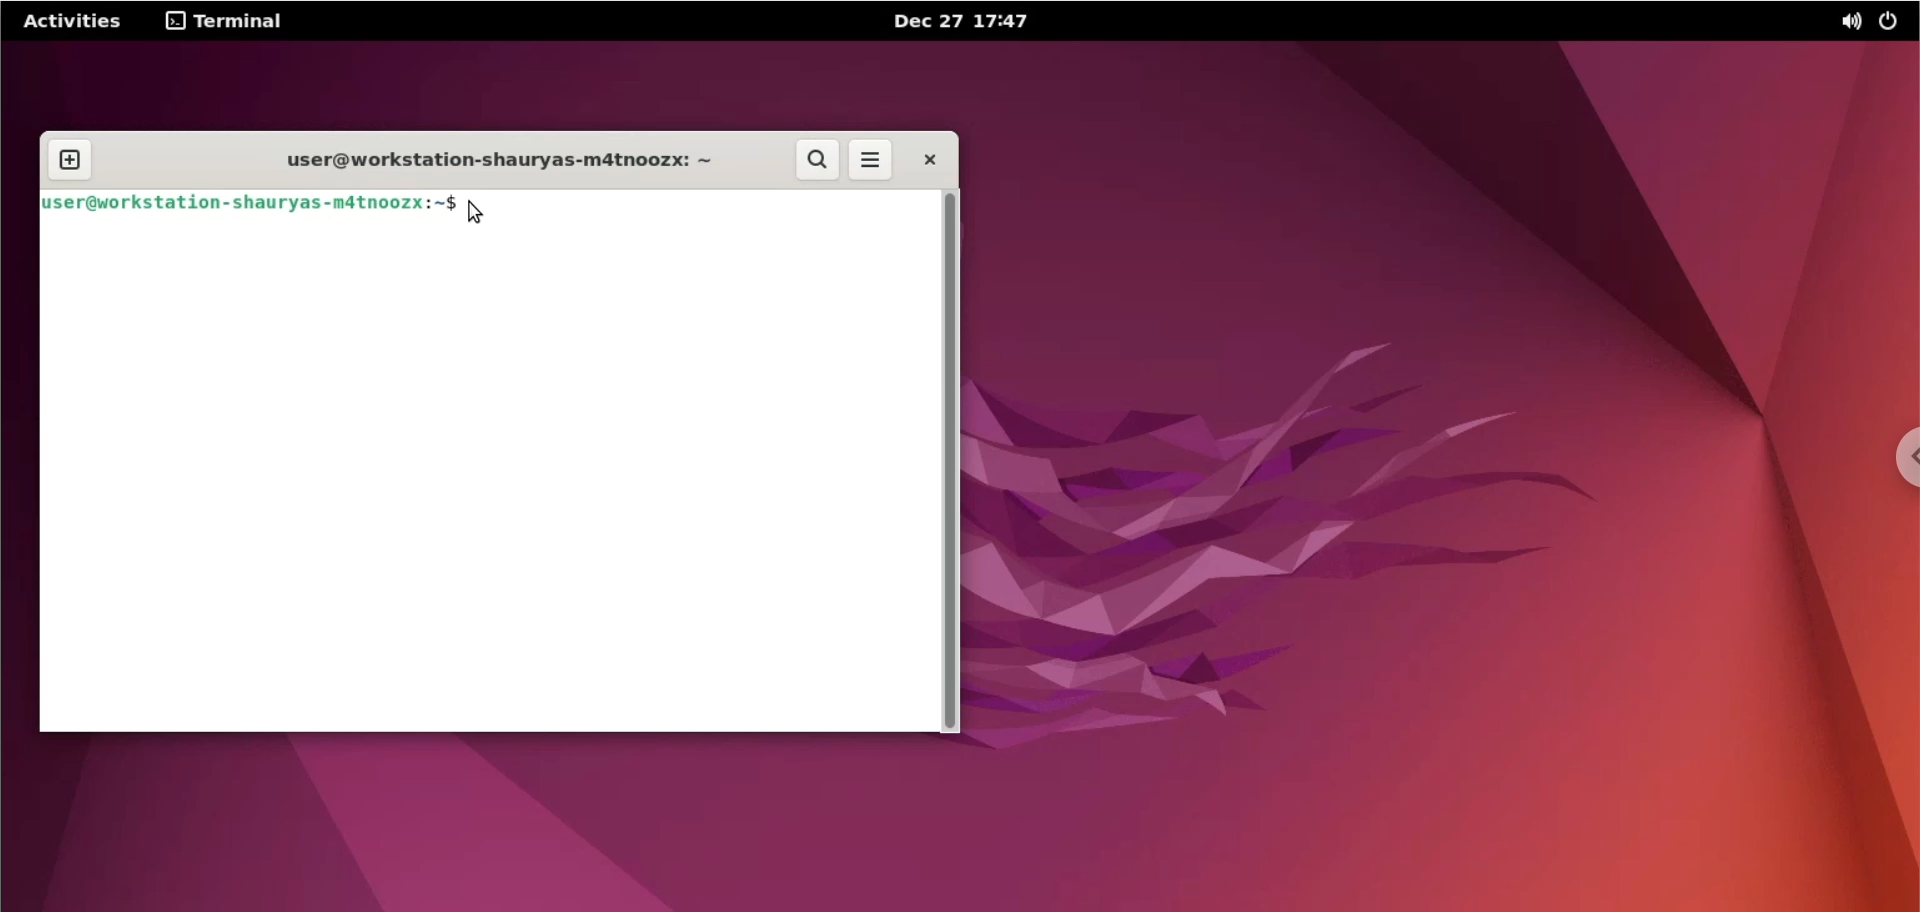 The image size is (1920, 912). Describe the element at coordinates (953, 462) in the screenshot. I see `scrollbar` at that location.